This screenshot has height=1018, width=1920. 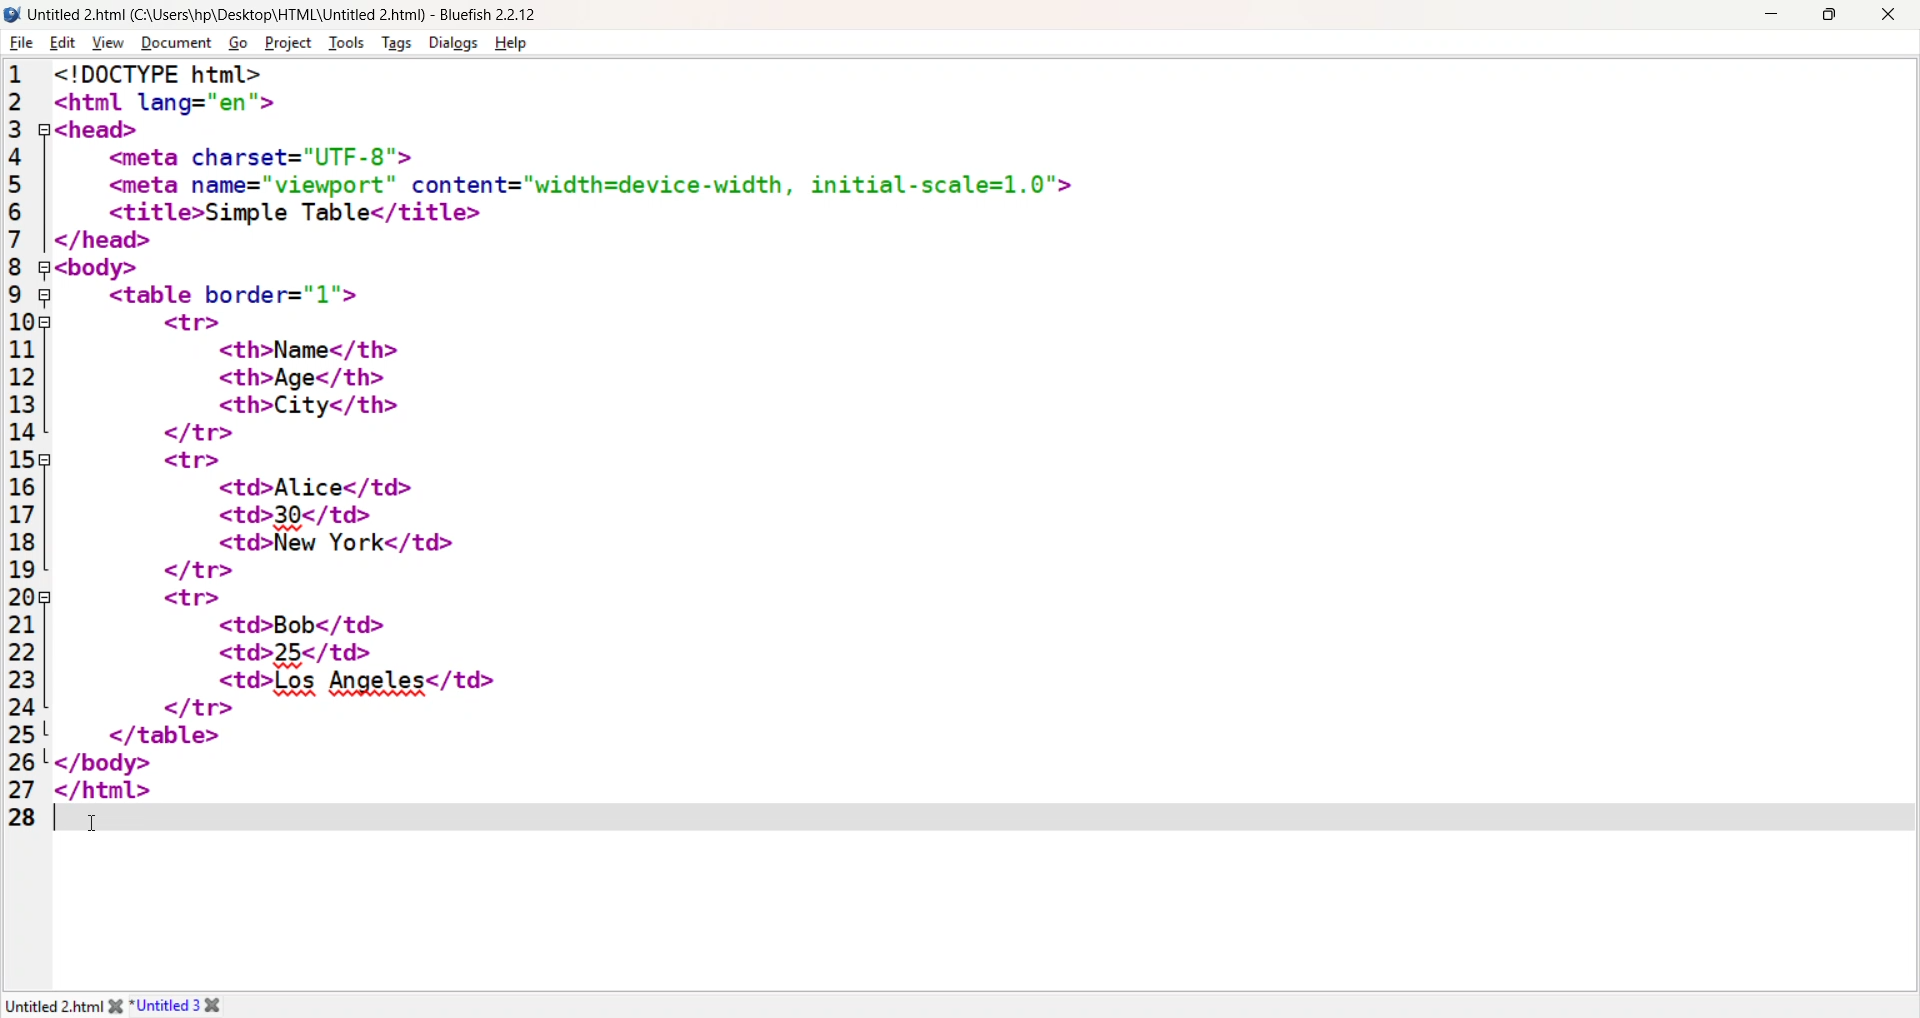 I want to click on cursor, so click(x=96, y=825).